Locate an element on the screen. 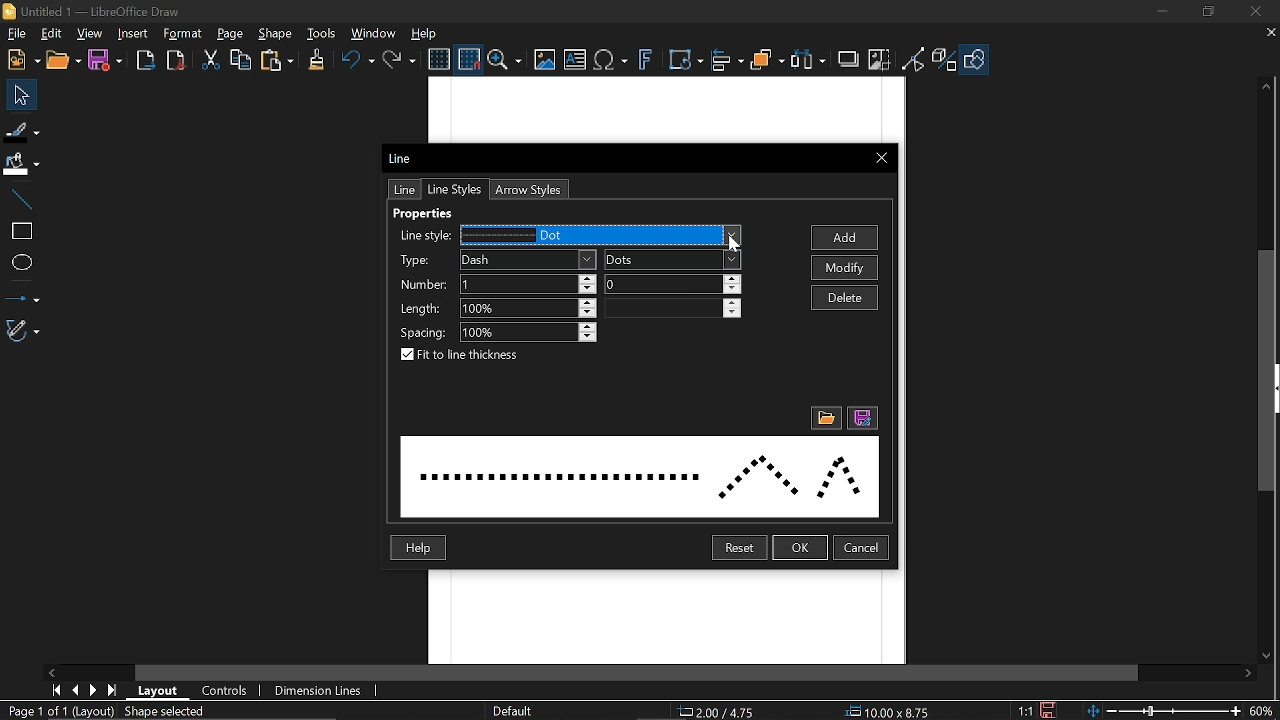  Curves and polygons is located at coordinates (23, 331).